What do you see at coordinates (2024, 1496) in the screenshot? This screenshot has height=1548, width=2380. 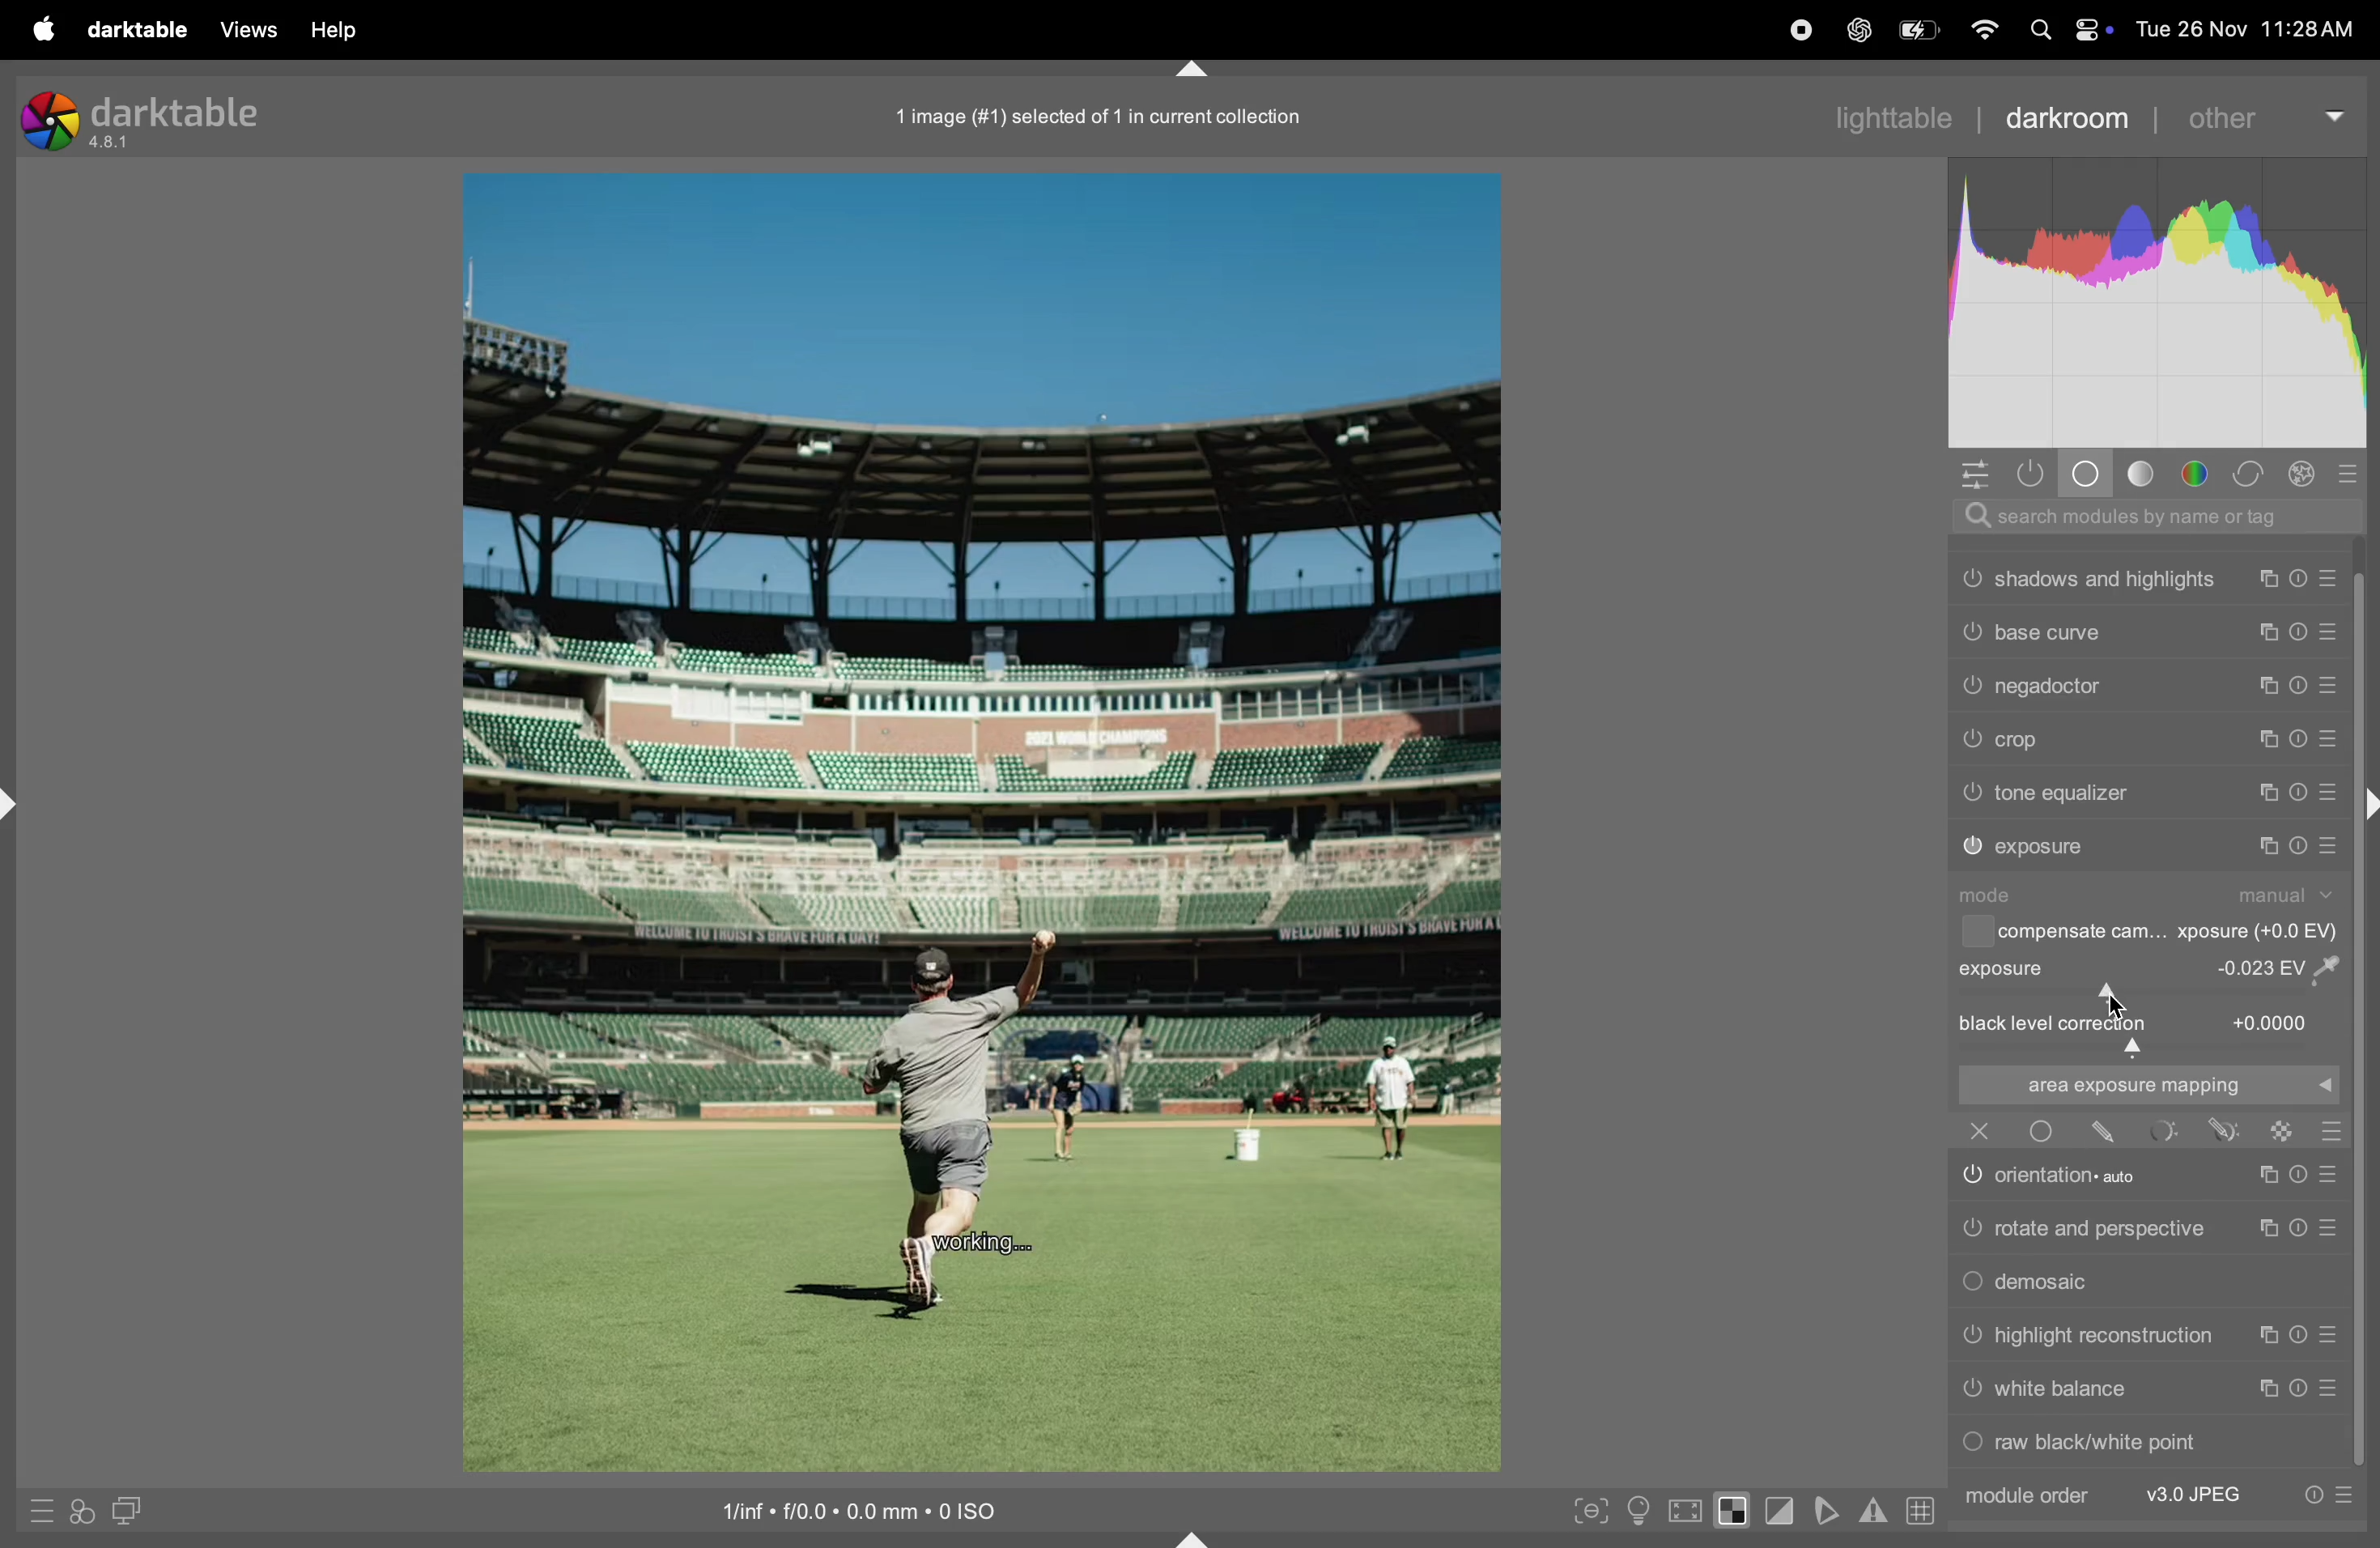 I see `module order` at bounding box center [2024, 1496].